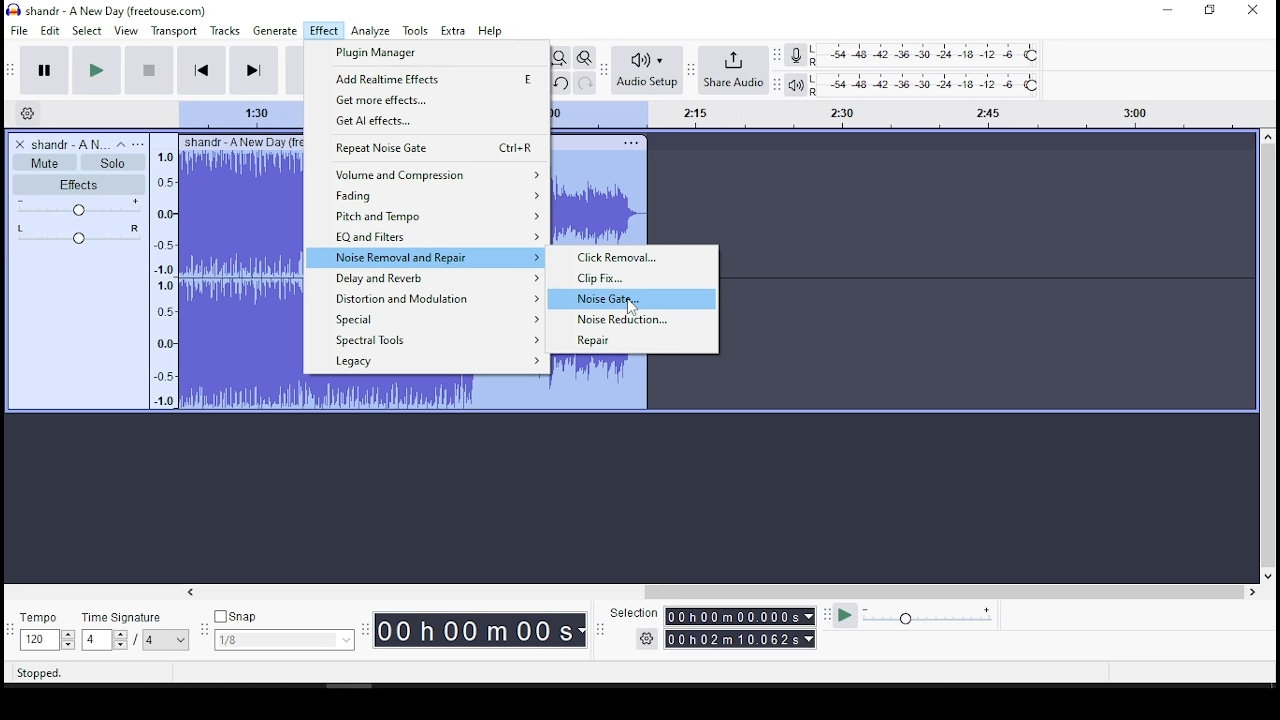 Image resolution: width=1280 pixels, height=720 pixels. What do you see at coordinates (585, 82) in the screenshot?
I see `redo` at bounding box center [585, 82].